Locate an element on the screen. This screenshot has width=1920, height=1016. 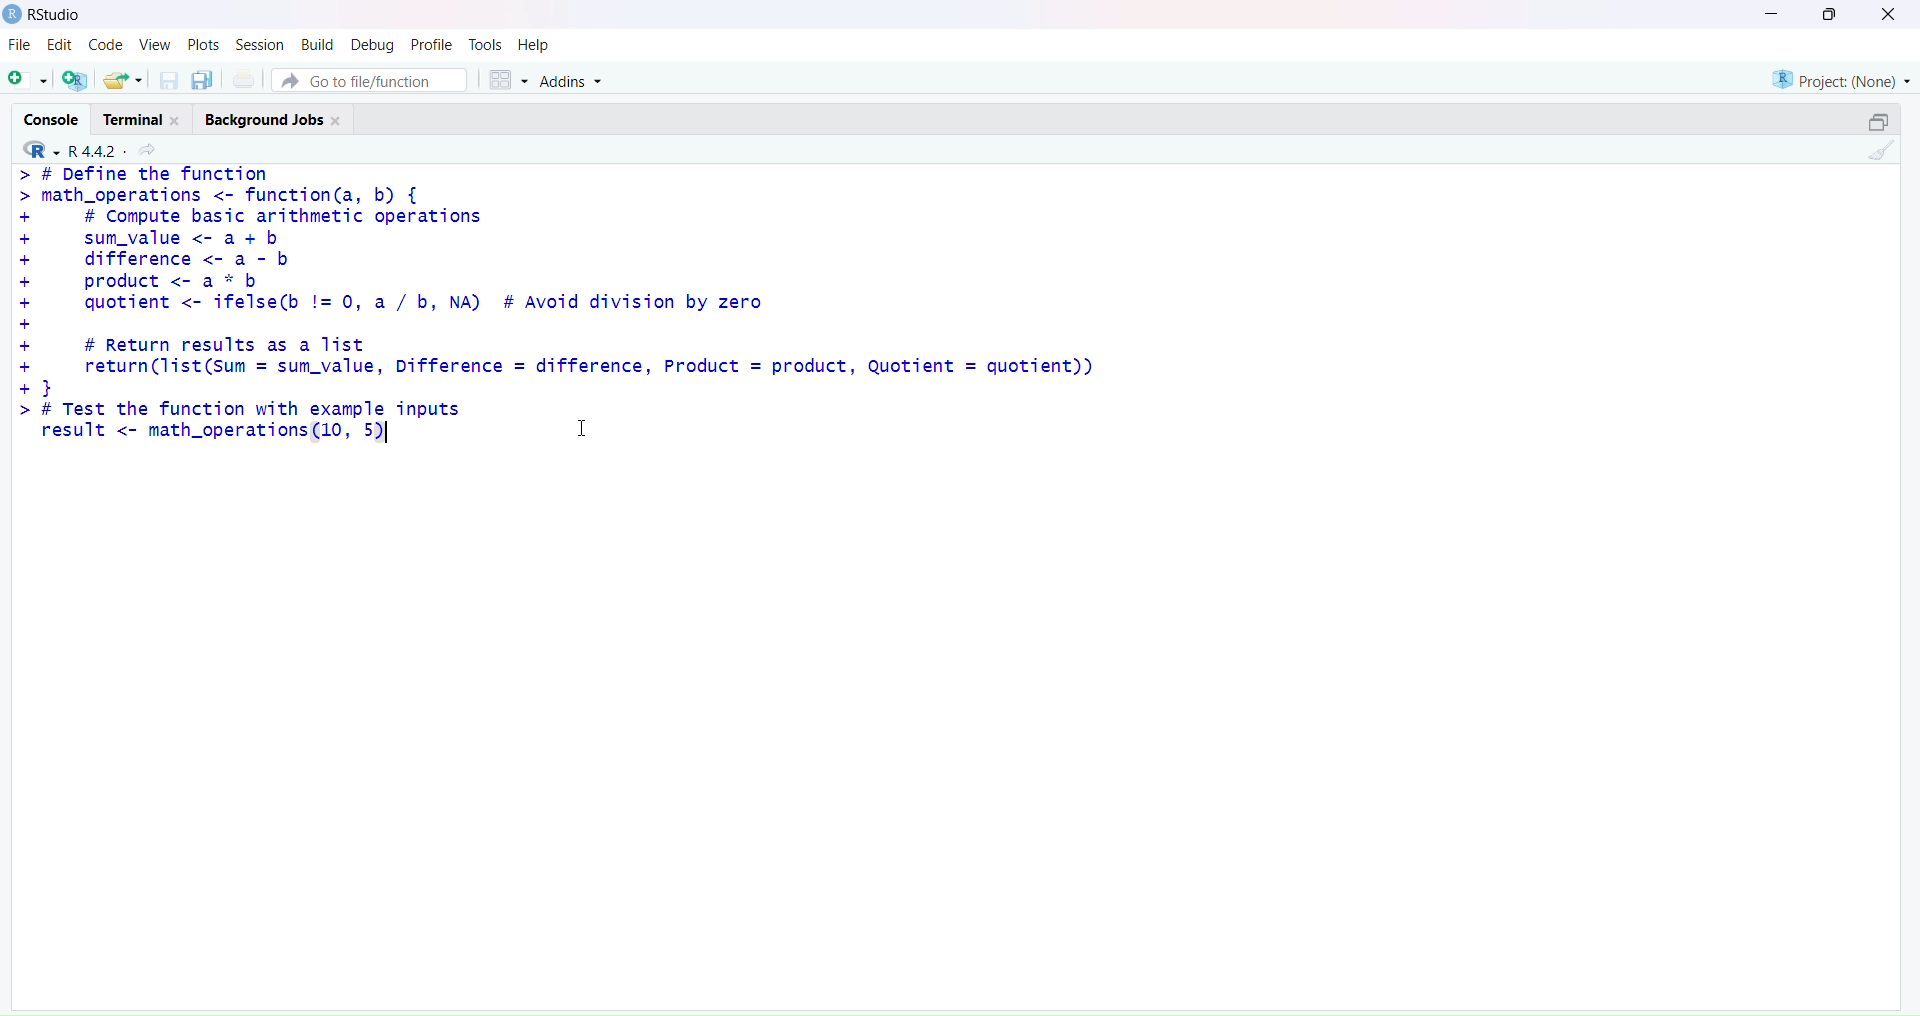
Profile is located at coordinates (431, 42).